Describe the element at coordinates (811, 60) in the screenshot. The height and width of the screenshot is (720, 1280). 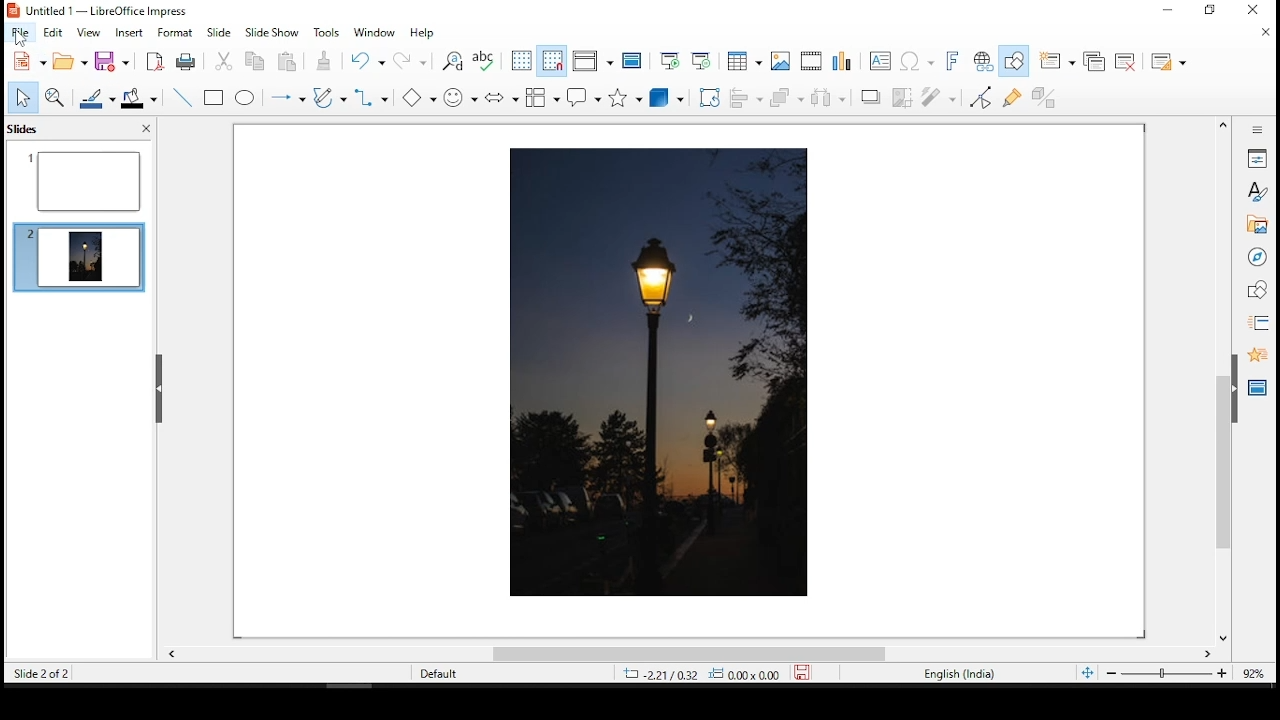
I see `insert audio and video` at that location.